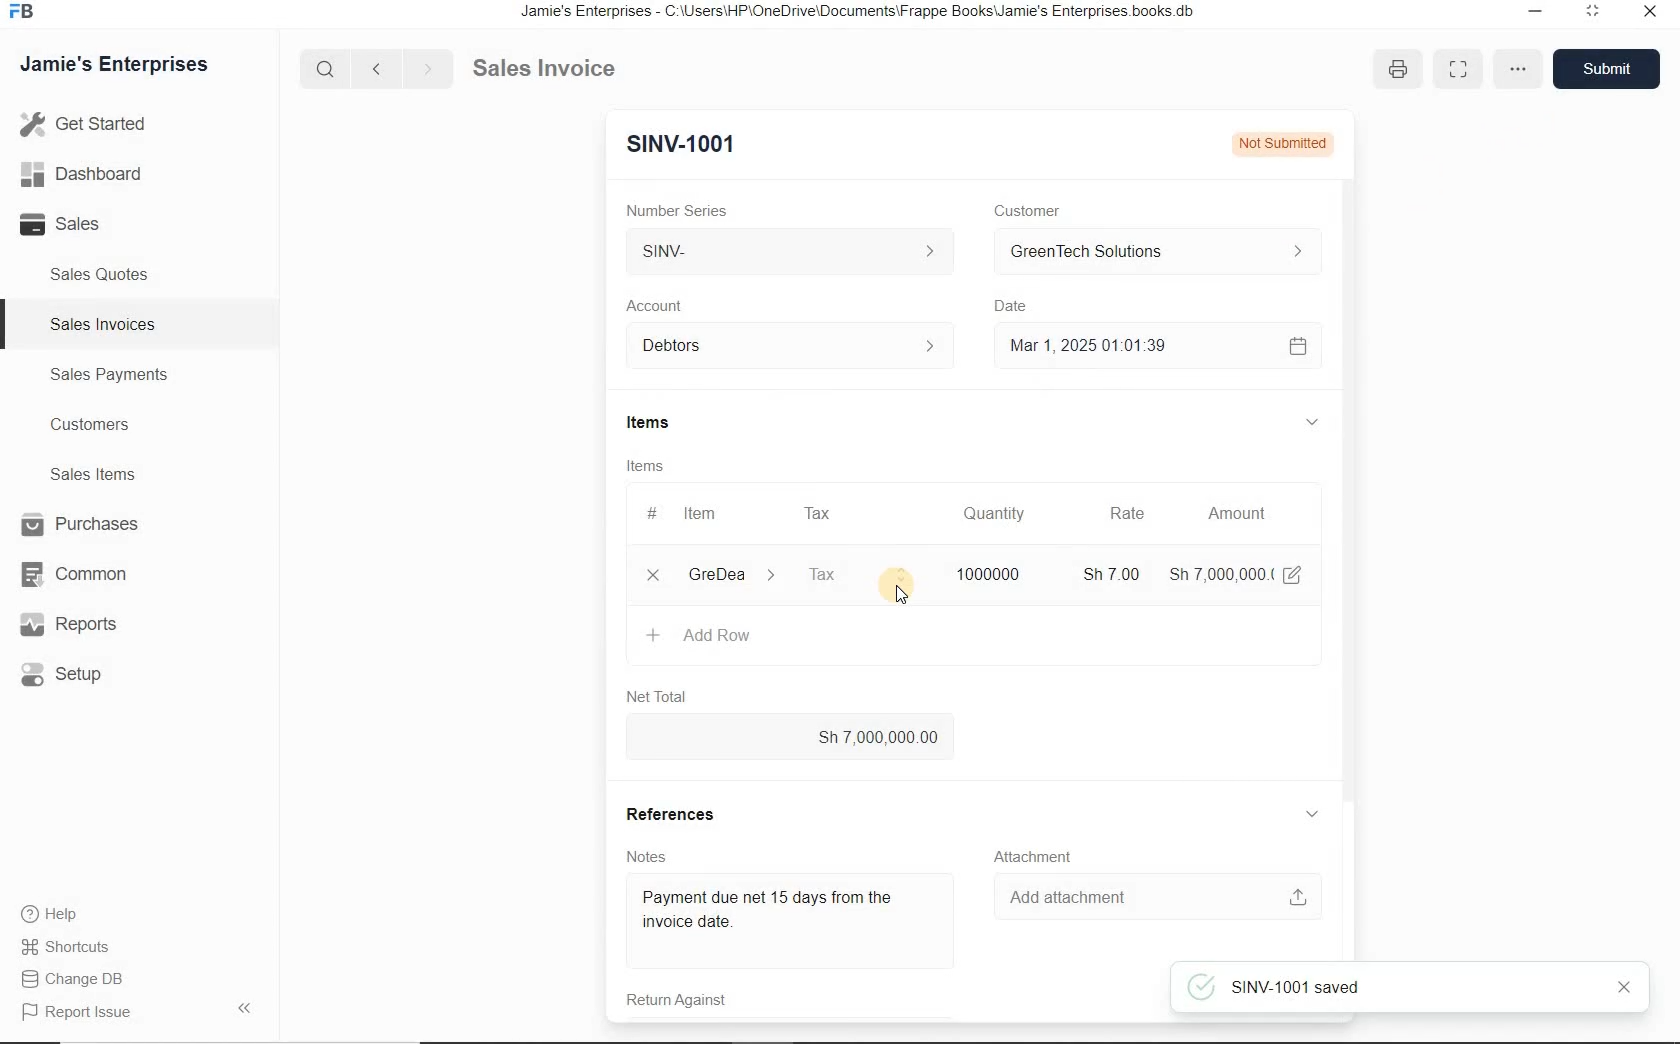 The height and width of the screenshot is (1044, 1680). Describe the element at coordinates (1038, 855) in the screenshot. I see `Attachment` at that location.